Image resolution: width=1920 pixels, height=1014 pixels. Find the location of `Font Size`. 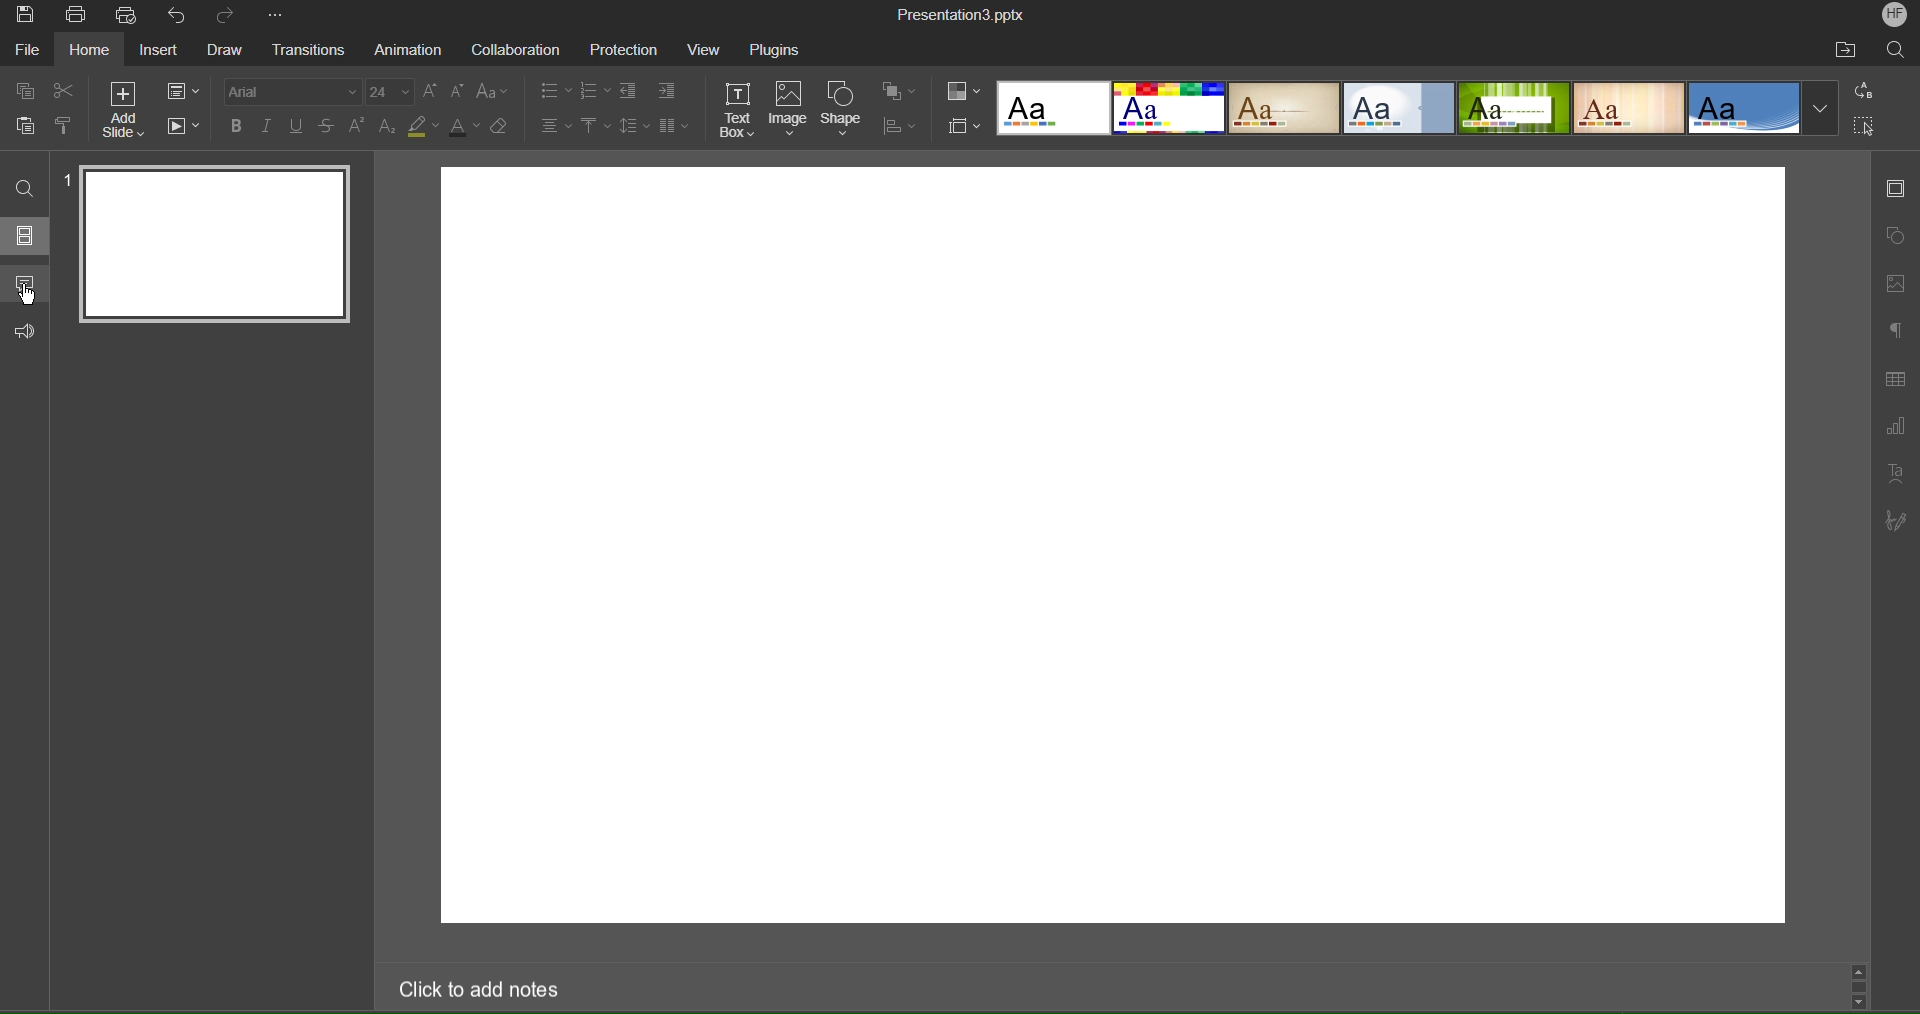

Font Size is located at coordinates (391, 93).